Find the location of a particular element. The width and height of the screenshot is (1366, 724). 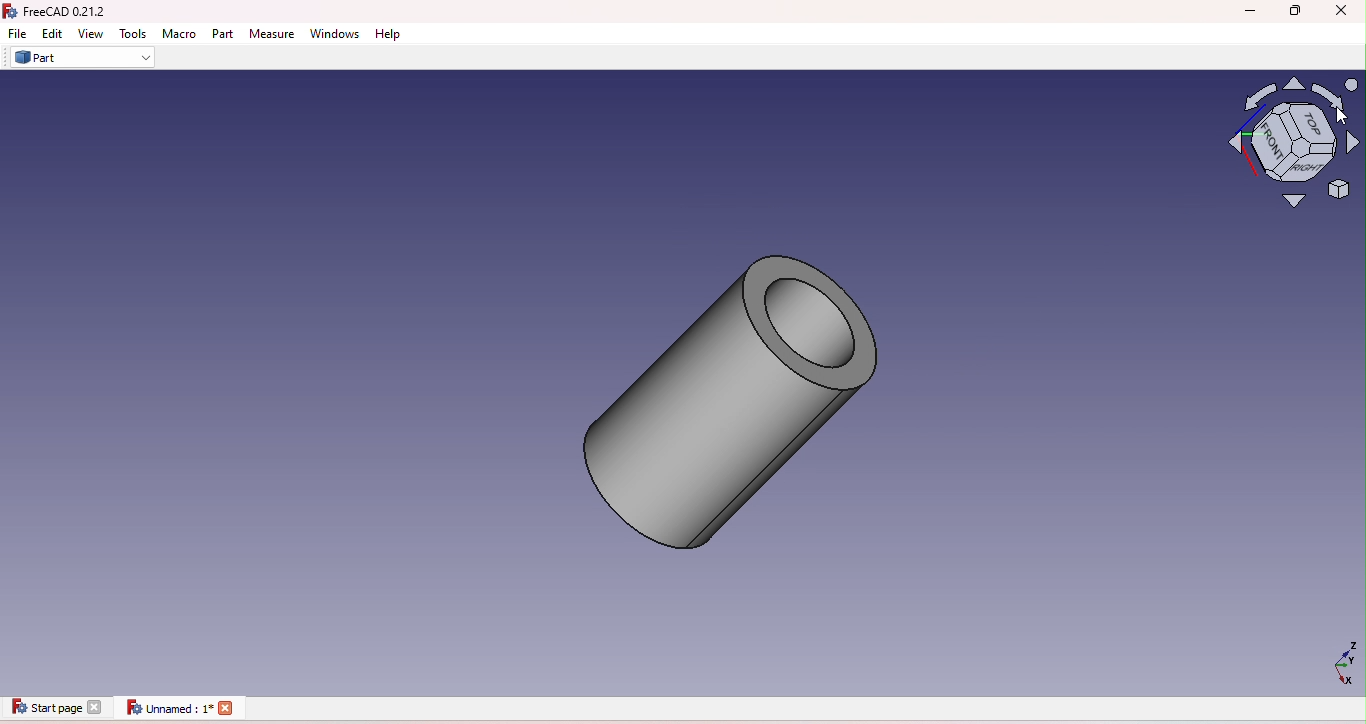

Edit is located at coordinates (54, 34).